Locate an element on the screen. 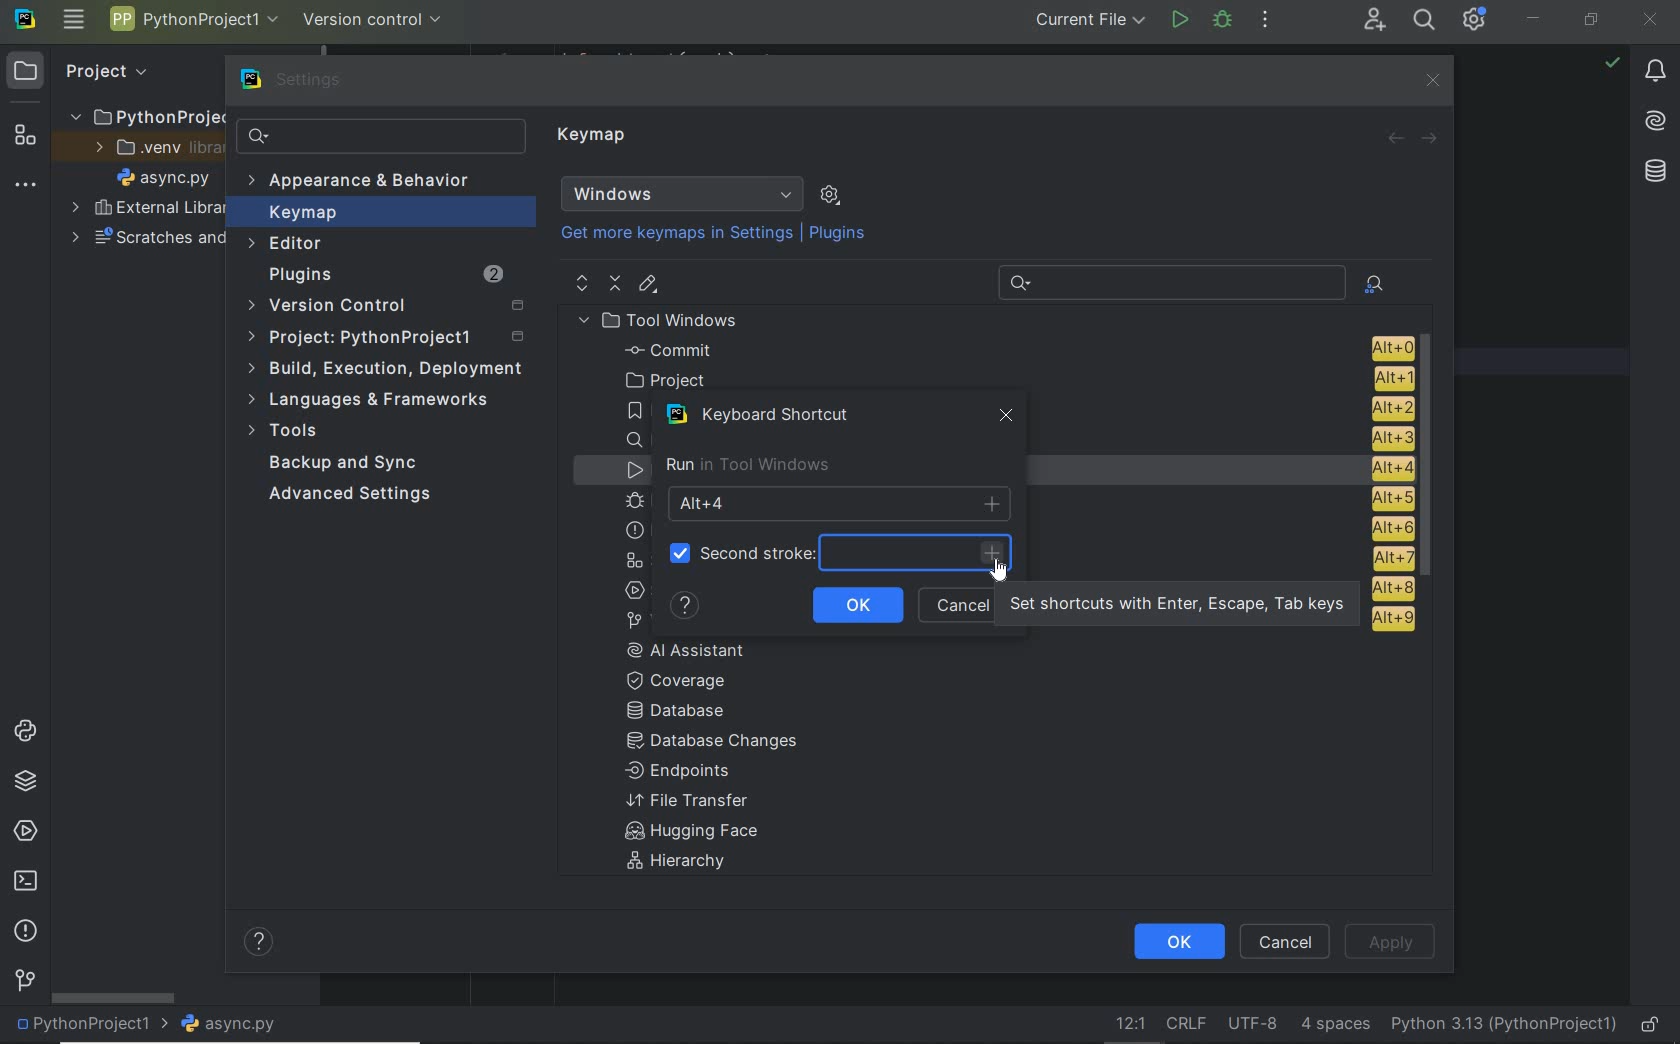  restore down is located at coordinates (1592, 21).